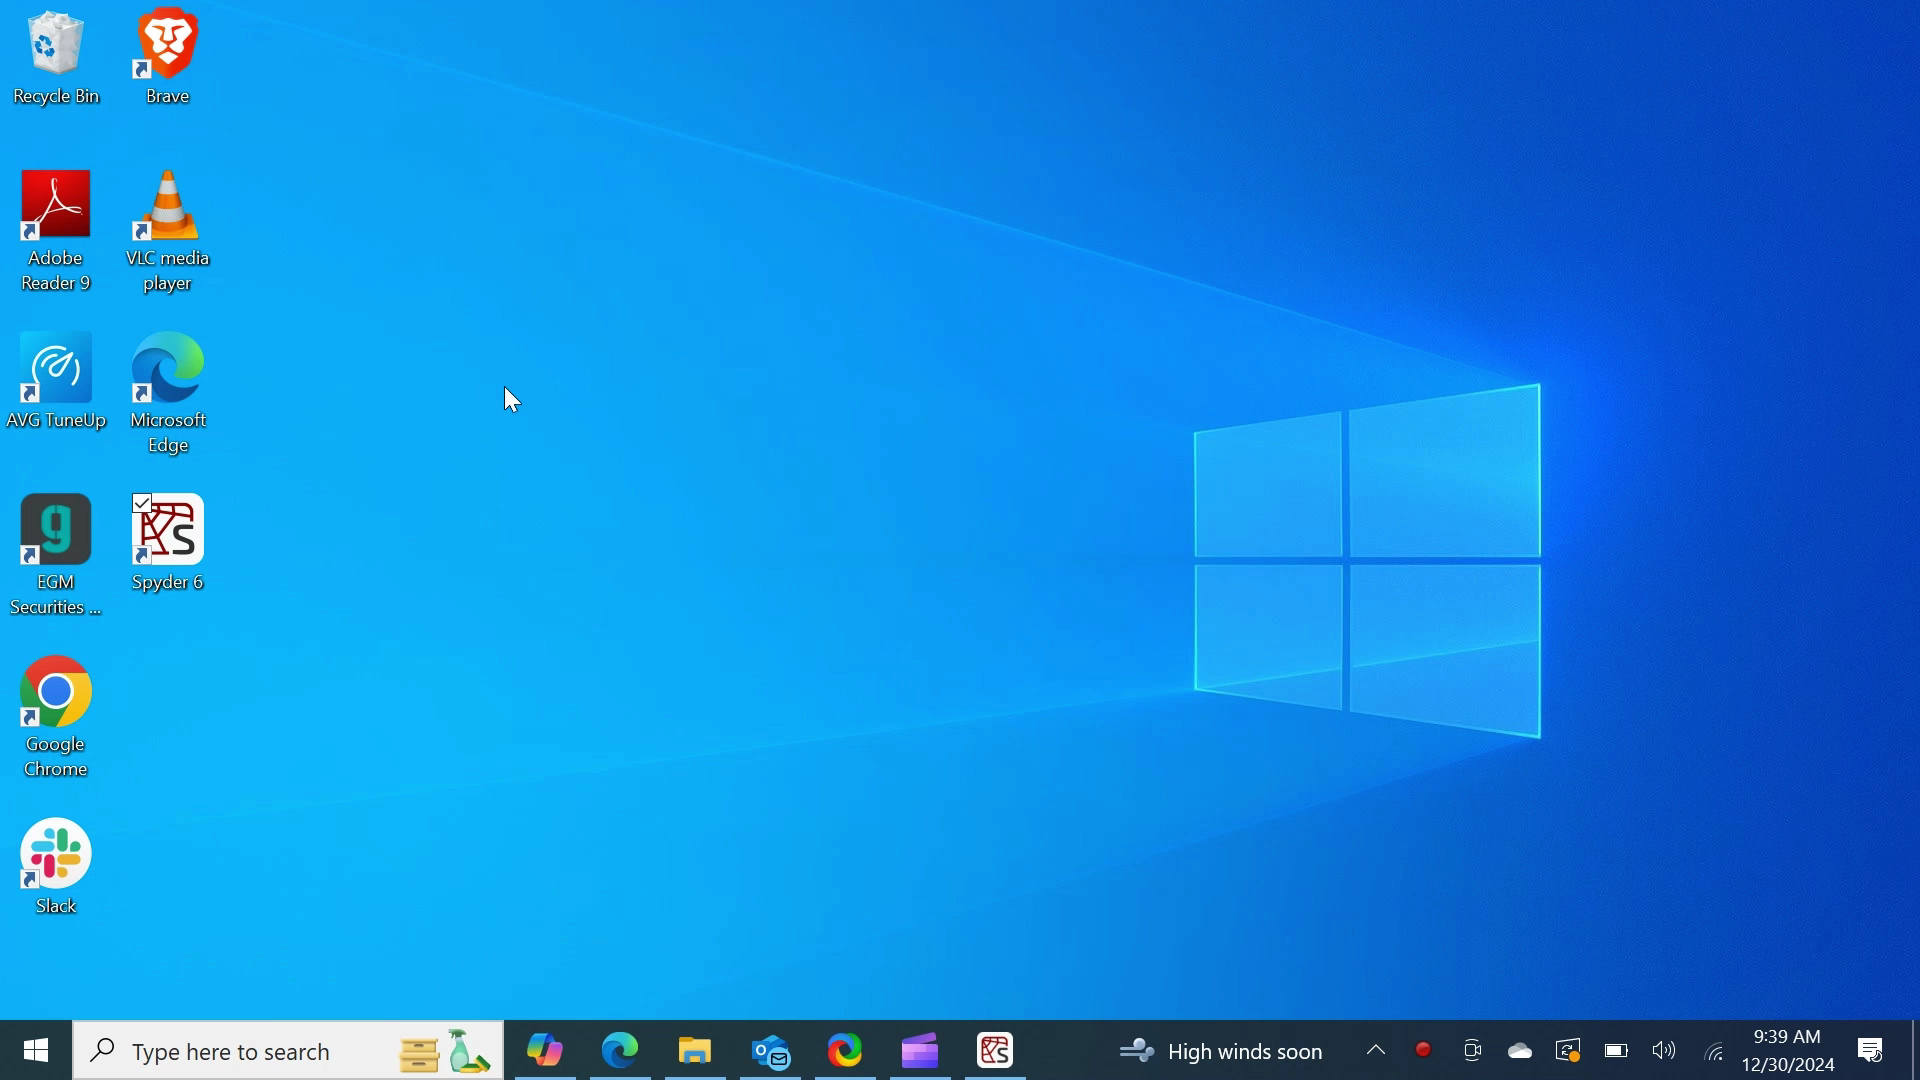 This screenshot has height=1080, width=1920. Describe the element at coordinates (172, 402) in the screenshot. I see `Microsoft Edge Desktop Icon` at that location.